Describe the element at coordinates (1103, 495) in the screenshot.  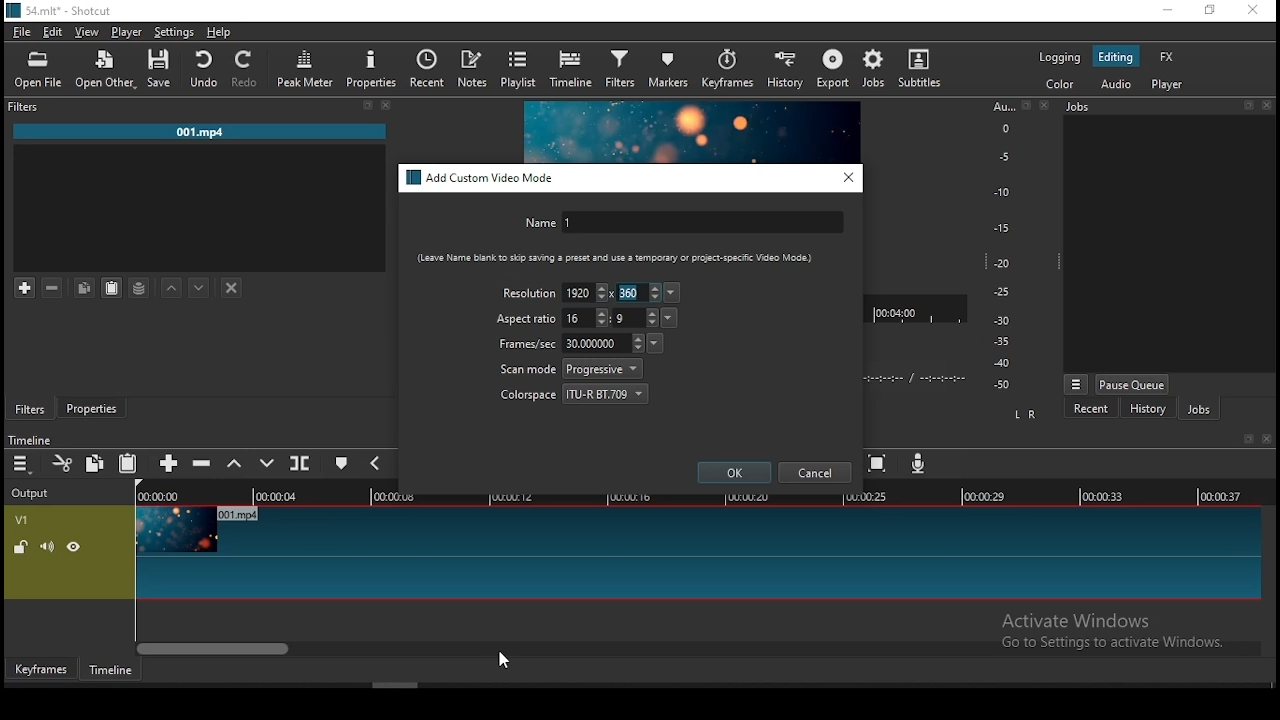
I see `00:00:33` at that location.